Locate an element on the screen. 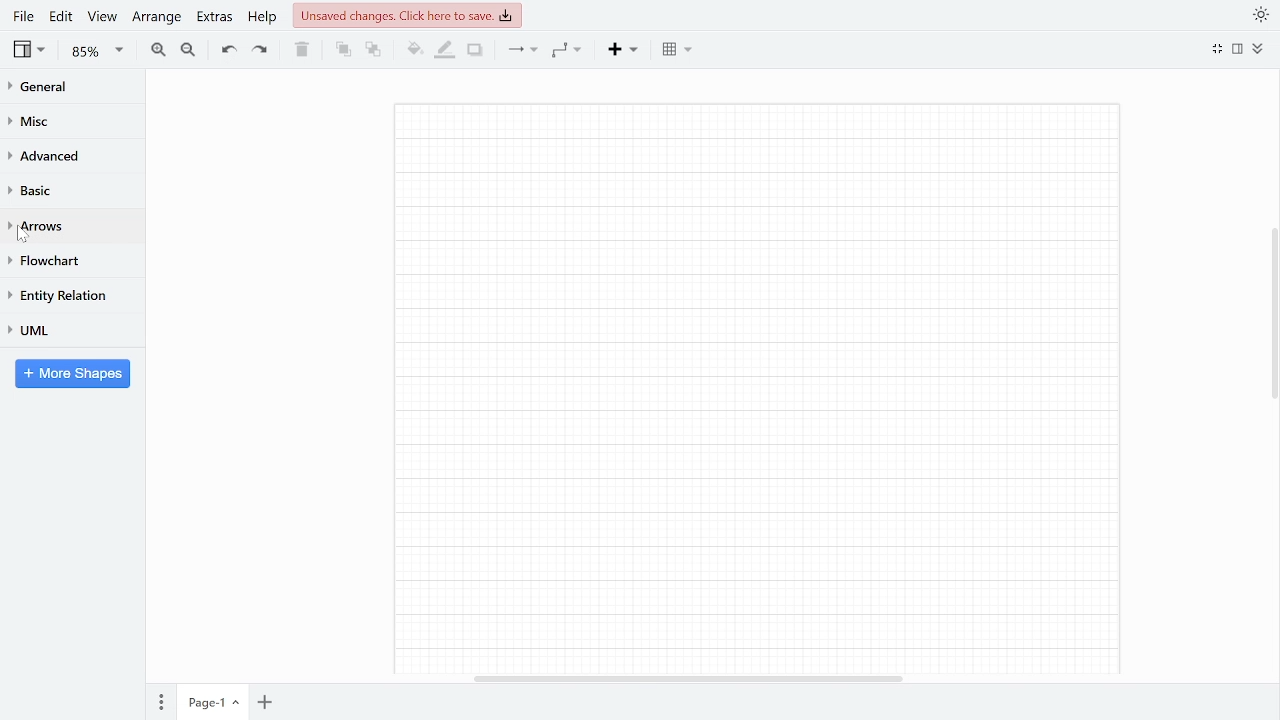 The height and width of the screenshot is (720, 1280). Shadow is located at coordinates (475, 50).